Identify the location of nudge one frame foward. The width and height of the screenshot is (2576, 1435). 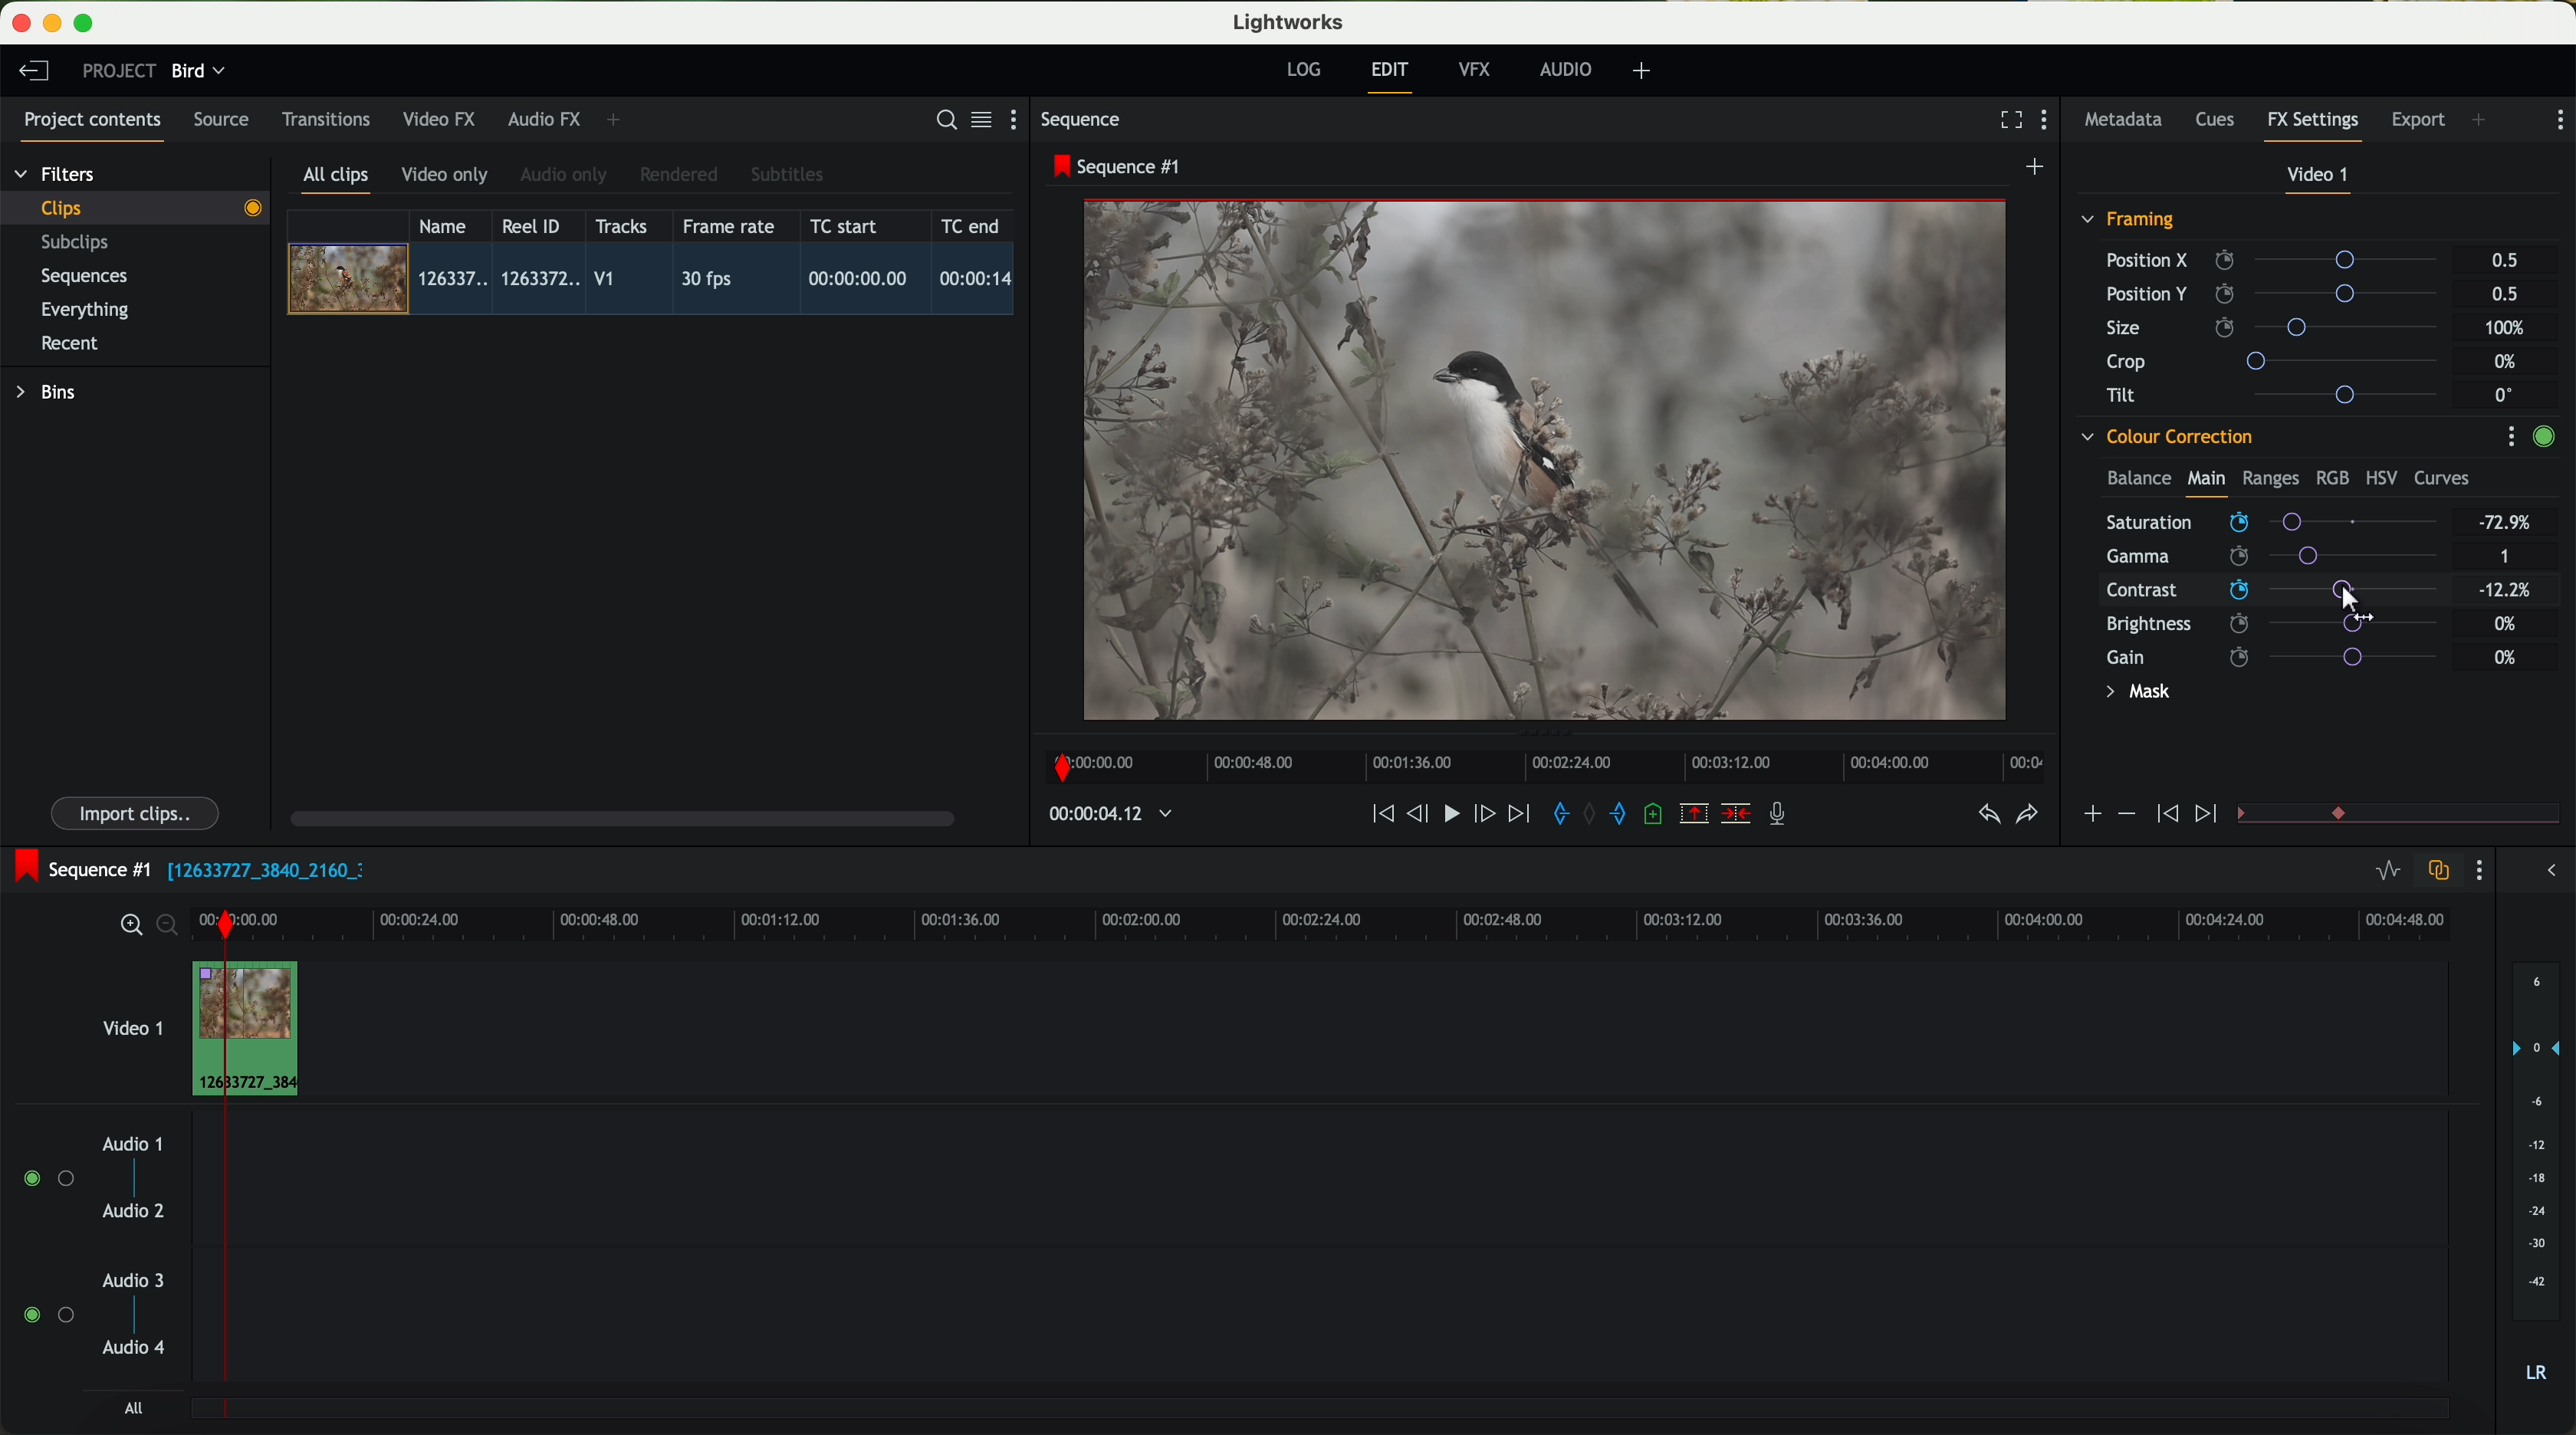
(1487, 815).